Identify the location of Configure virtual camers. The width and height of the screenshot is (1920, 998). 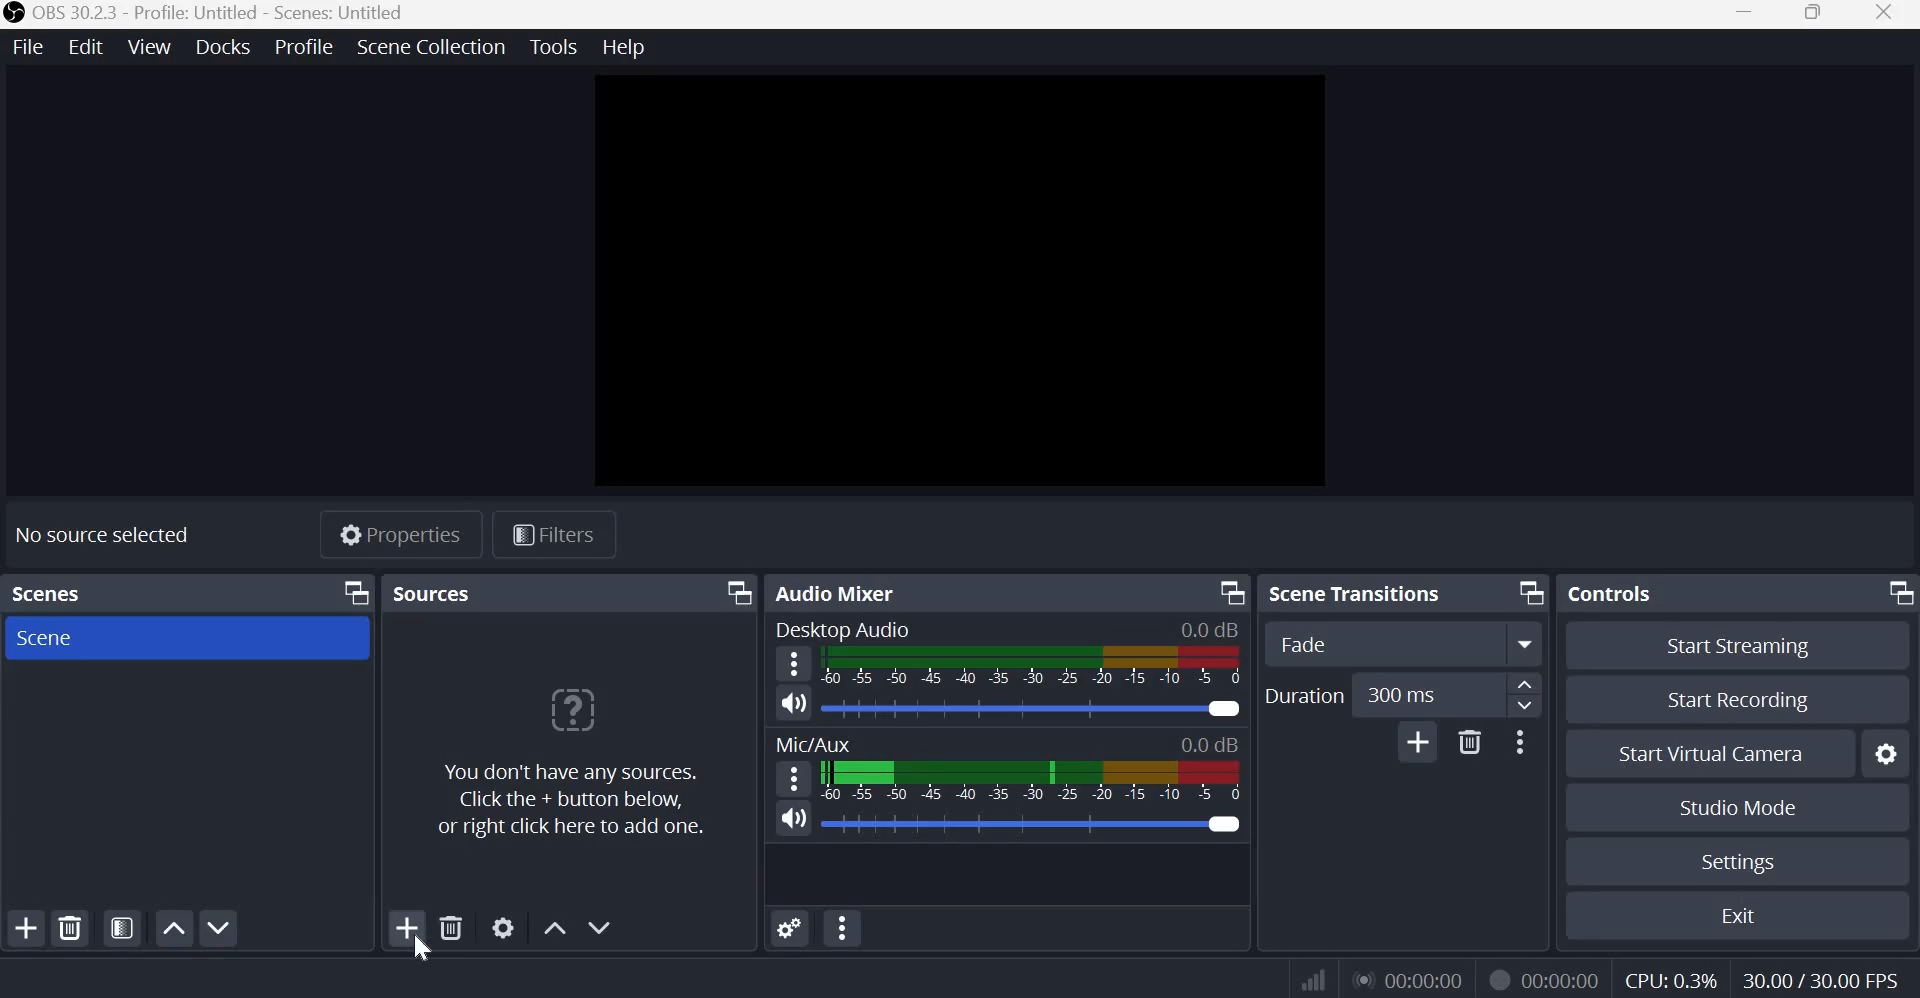
(1889, 755).